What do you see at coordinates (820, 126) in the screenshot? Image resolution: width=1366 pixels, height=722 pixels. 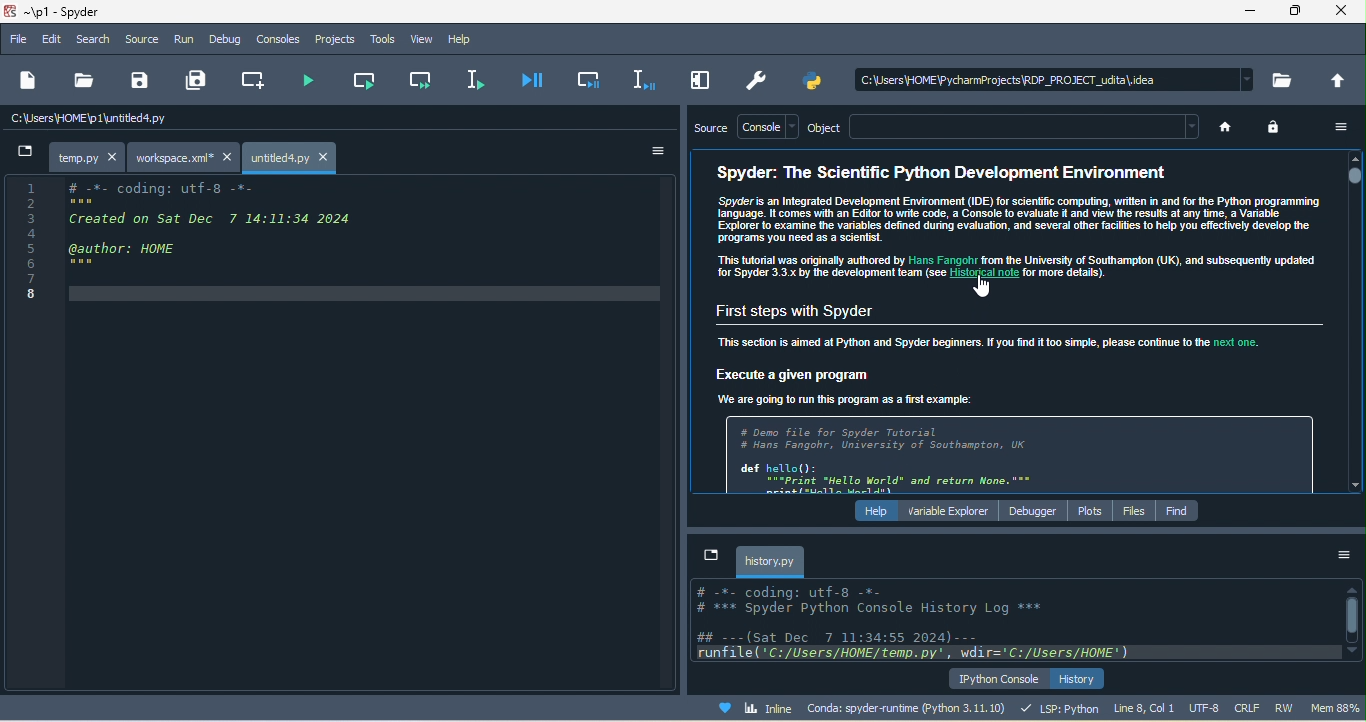 I see `object` at bounding box center [820, 126].